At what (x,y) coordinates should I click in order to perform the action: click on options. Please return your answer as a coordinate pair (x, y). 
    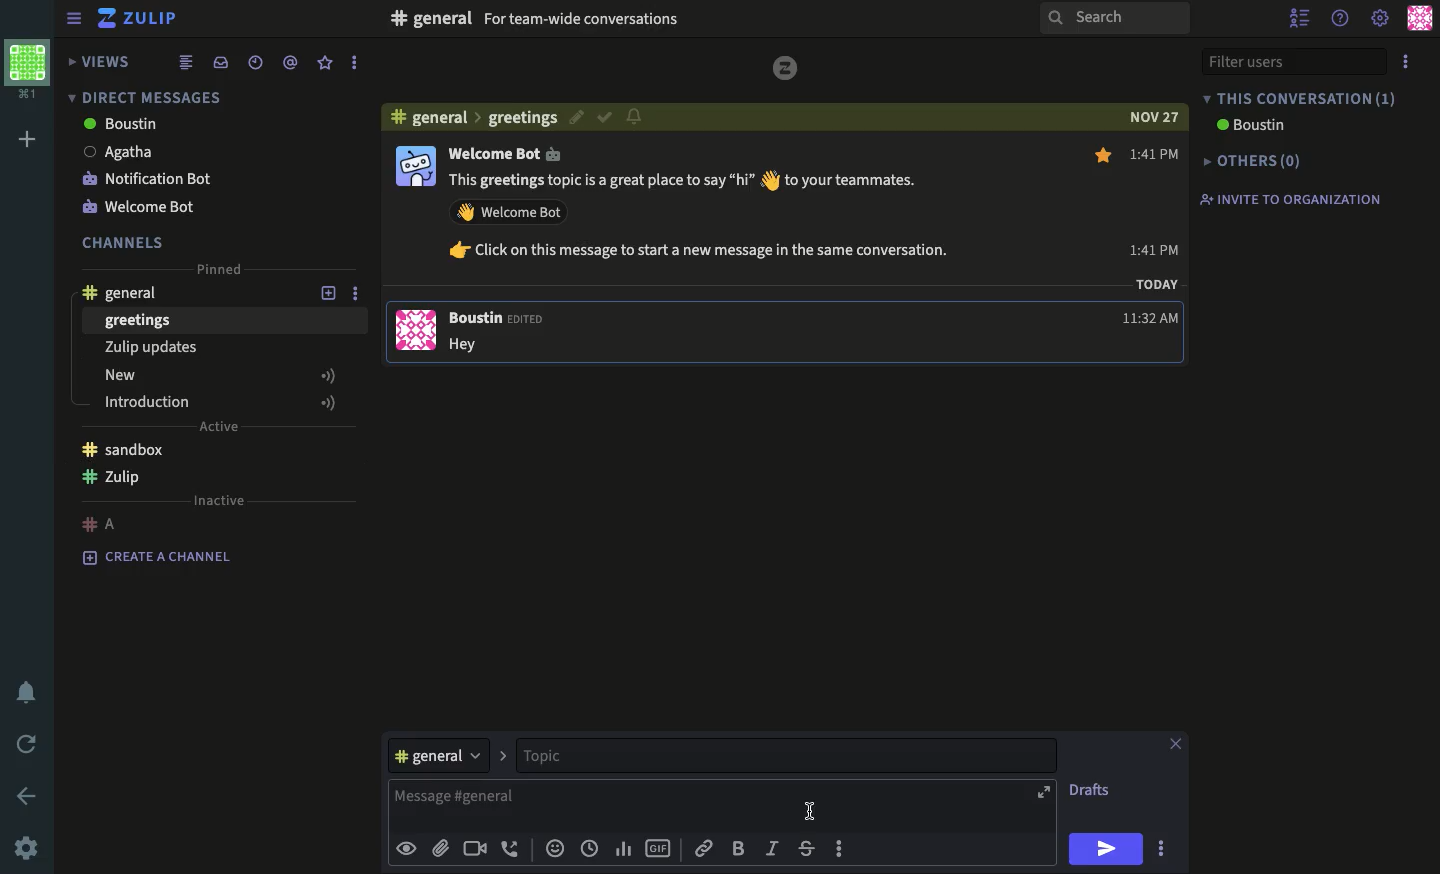
    Looking at the image, I should click on (841, 847).